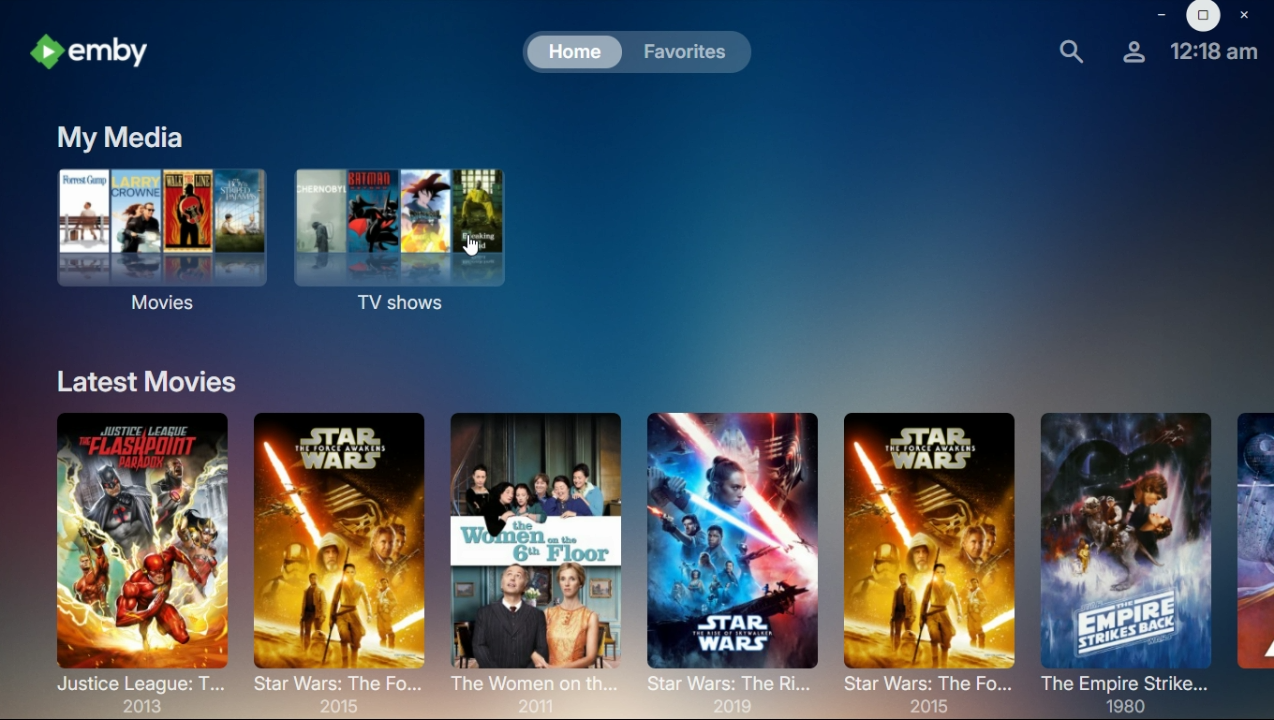  What do you see at coordinates (734, 550) in the screenshot?
I see `star wars the rise of skywalker 2019` at bounding box center [734, 550].